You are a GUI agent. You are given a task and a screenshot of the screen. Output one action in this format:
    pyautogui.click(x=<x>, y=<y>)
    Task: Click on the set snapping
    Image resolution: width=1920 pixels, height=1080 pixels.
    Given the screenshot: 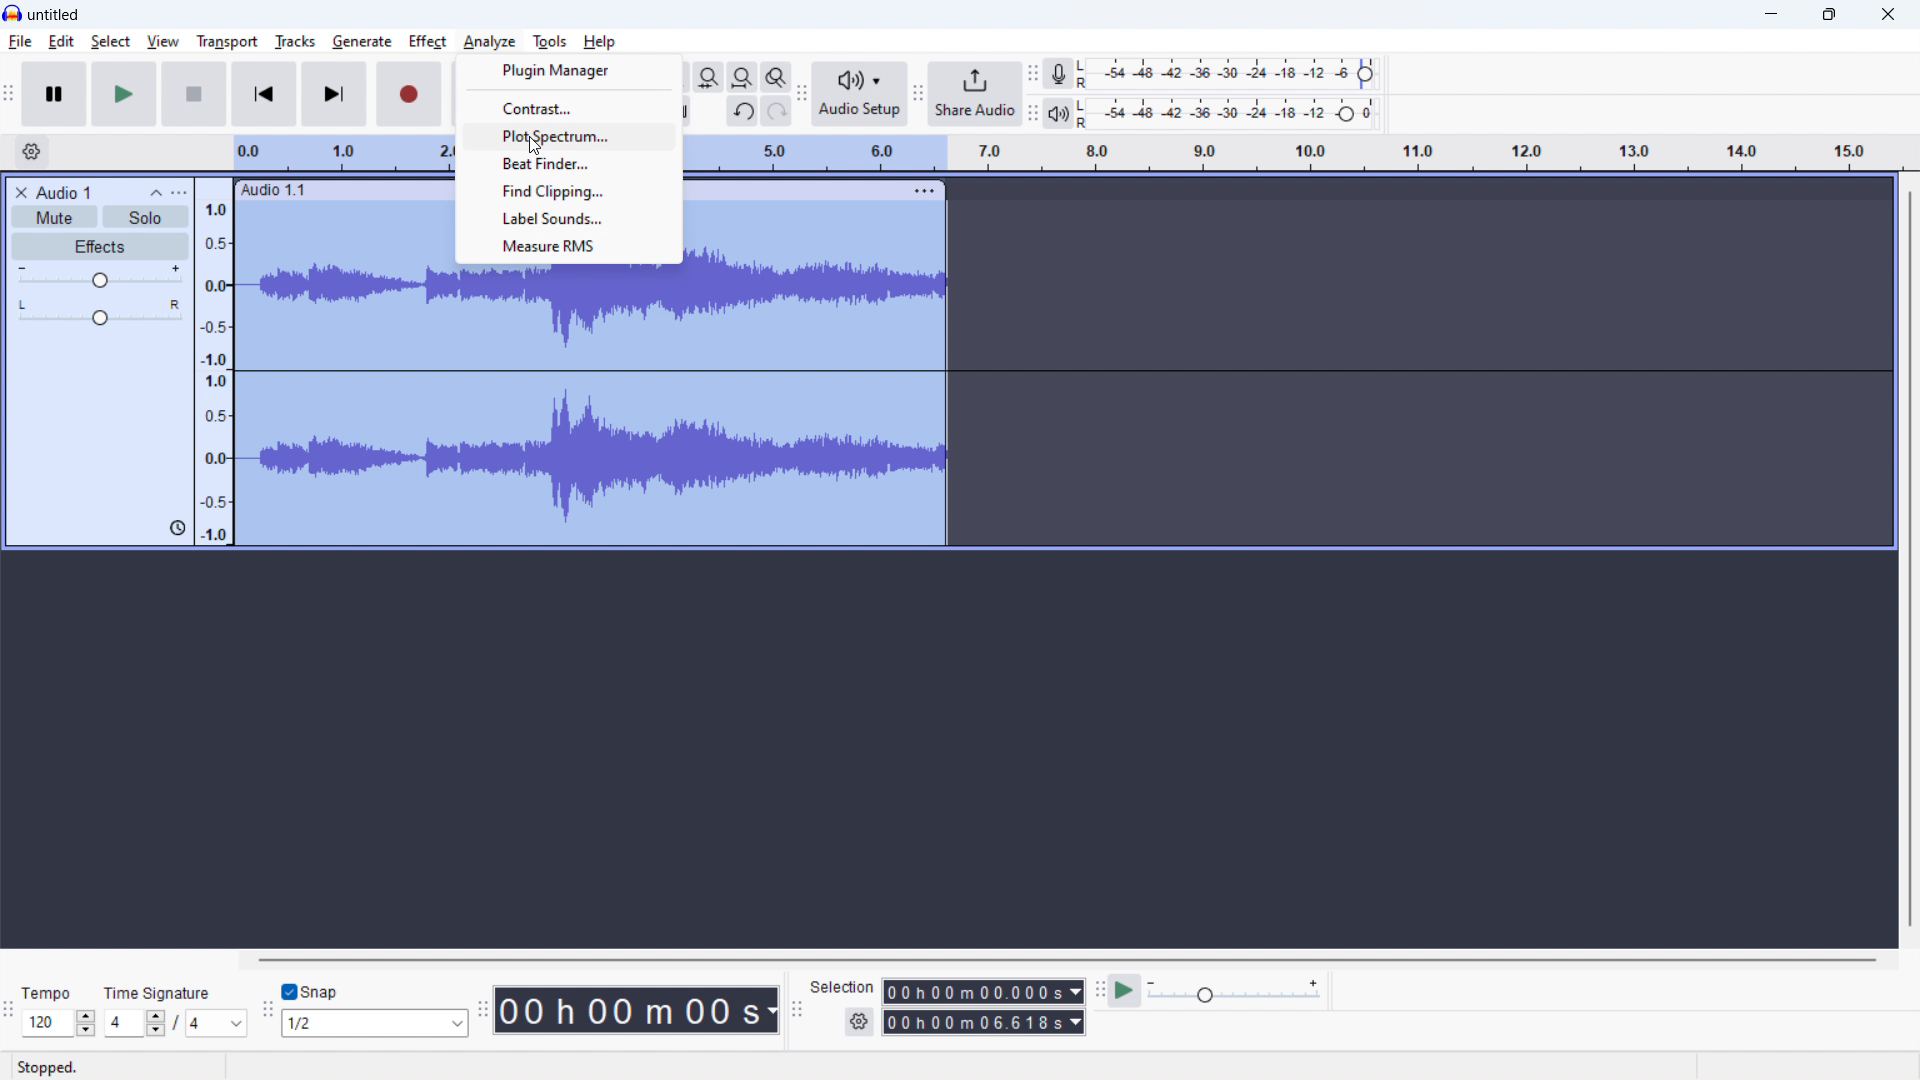 What is the action you would take?
    pyautogui.click(x=375, y=1023)
    